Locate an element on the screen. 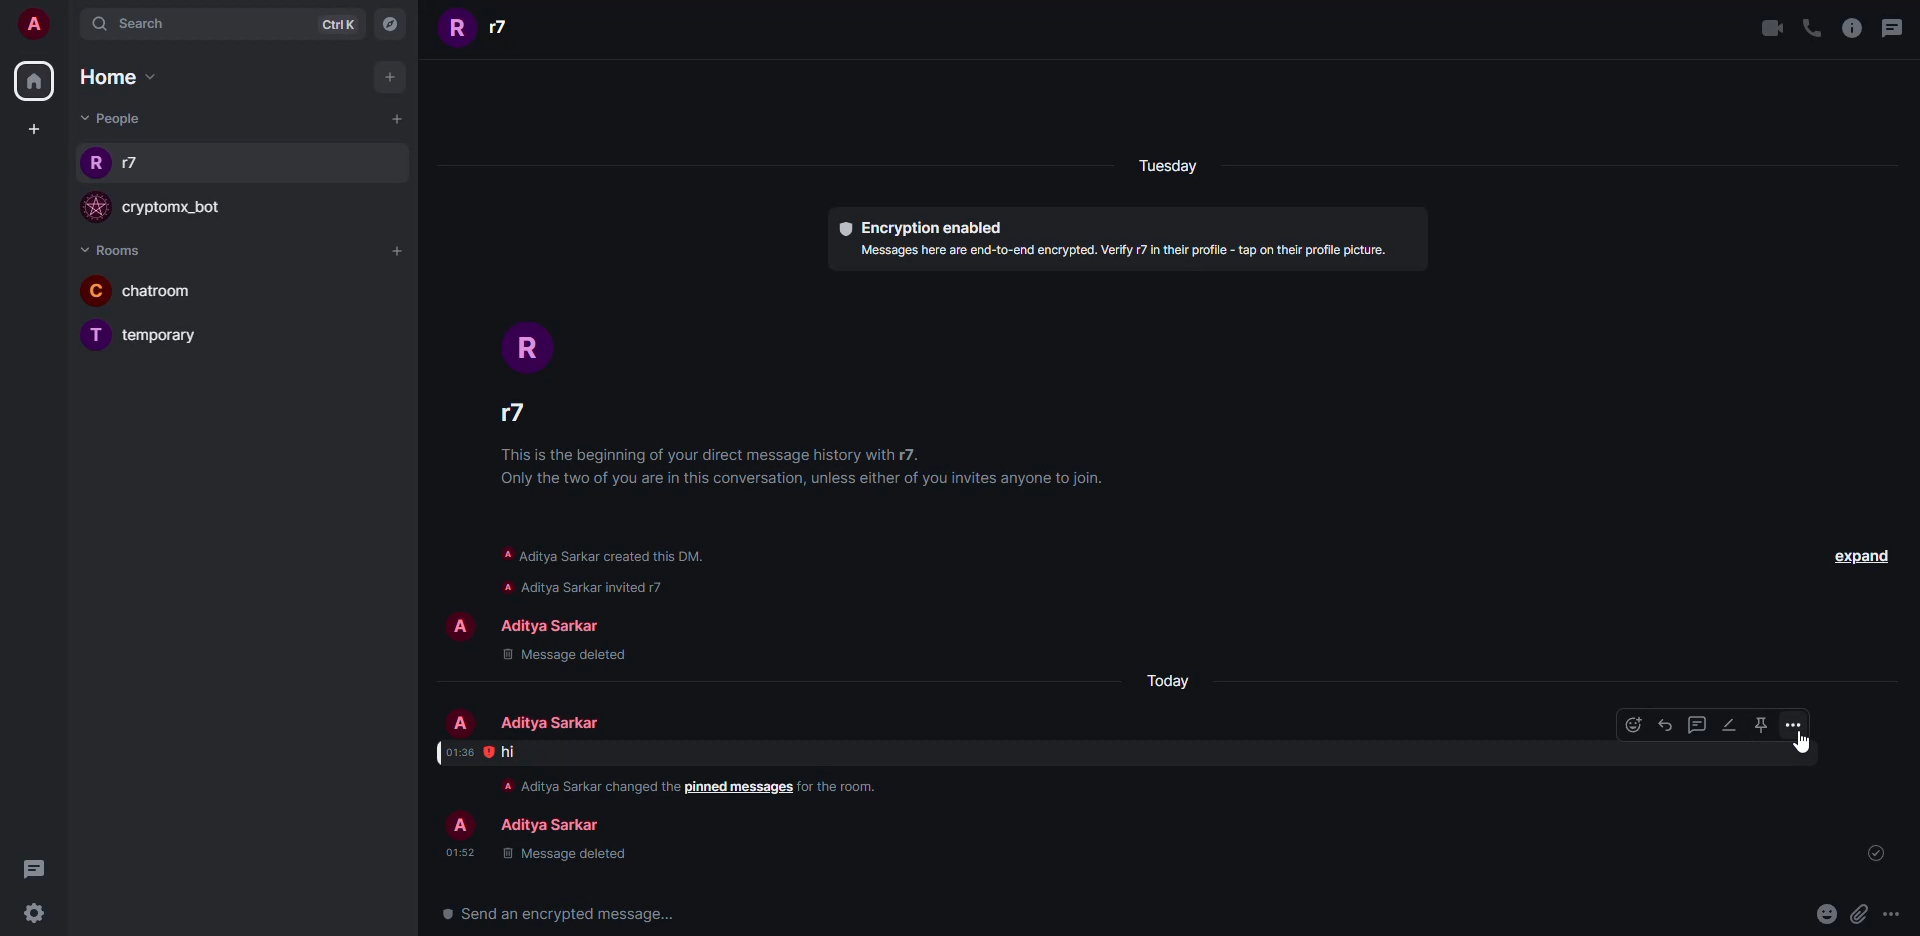 The width and height of the screenshot is (1920, 936). profile is located at coordinates (458, 627).